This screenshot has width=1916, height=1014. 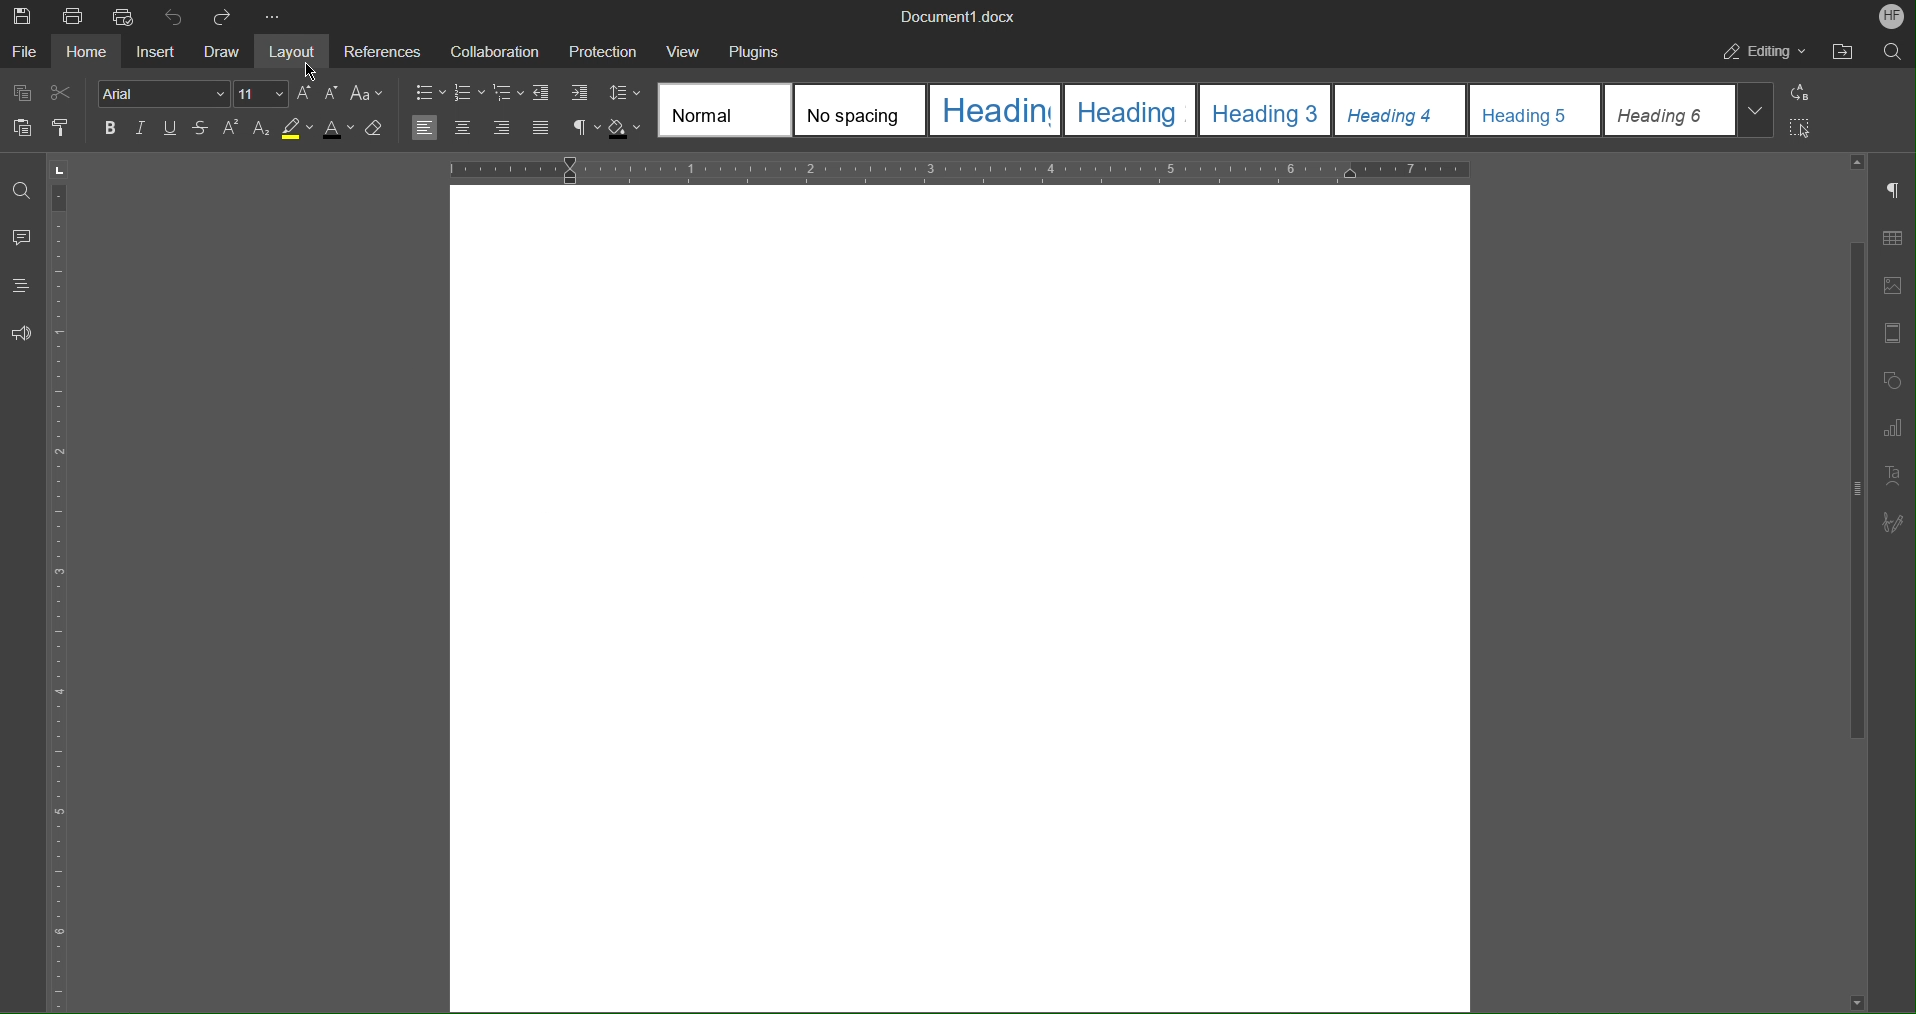 What do you see at coordinates (1891, 334) in the screenshot?
I see `Page Template` at bounding box center [1891, 334].